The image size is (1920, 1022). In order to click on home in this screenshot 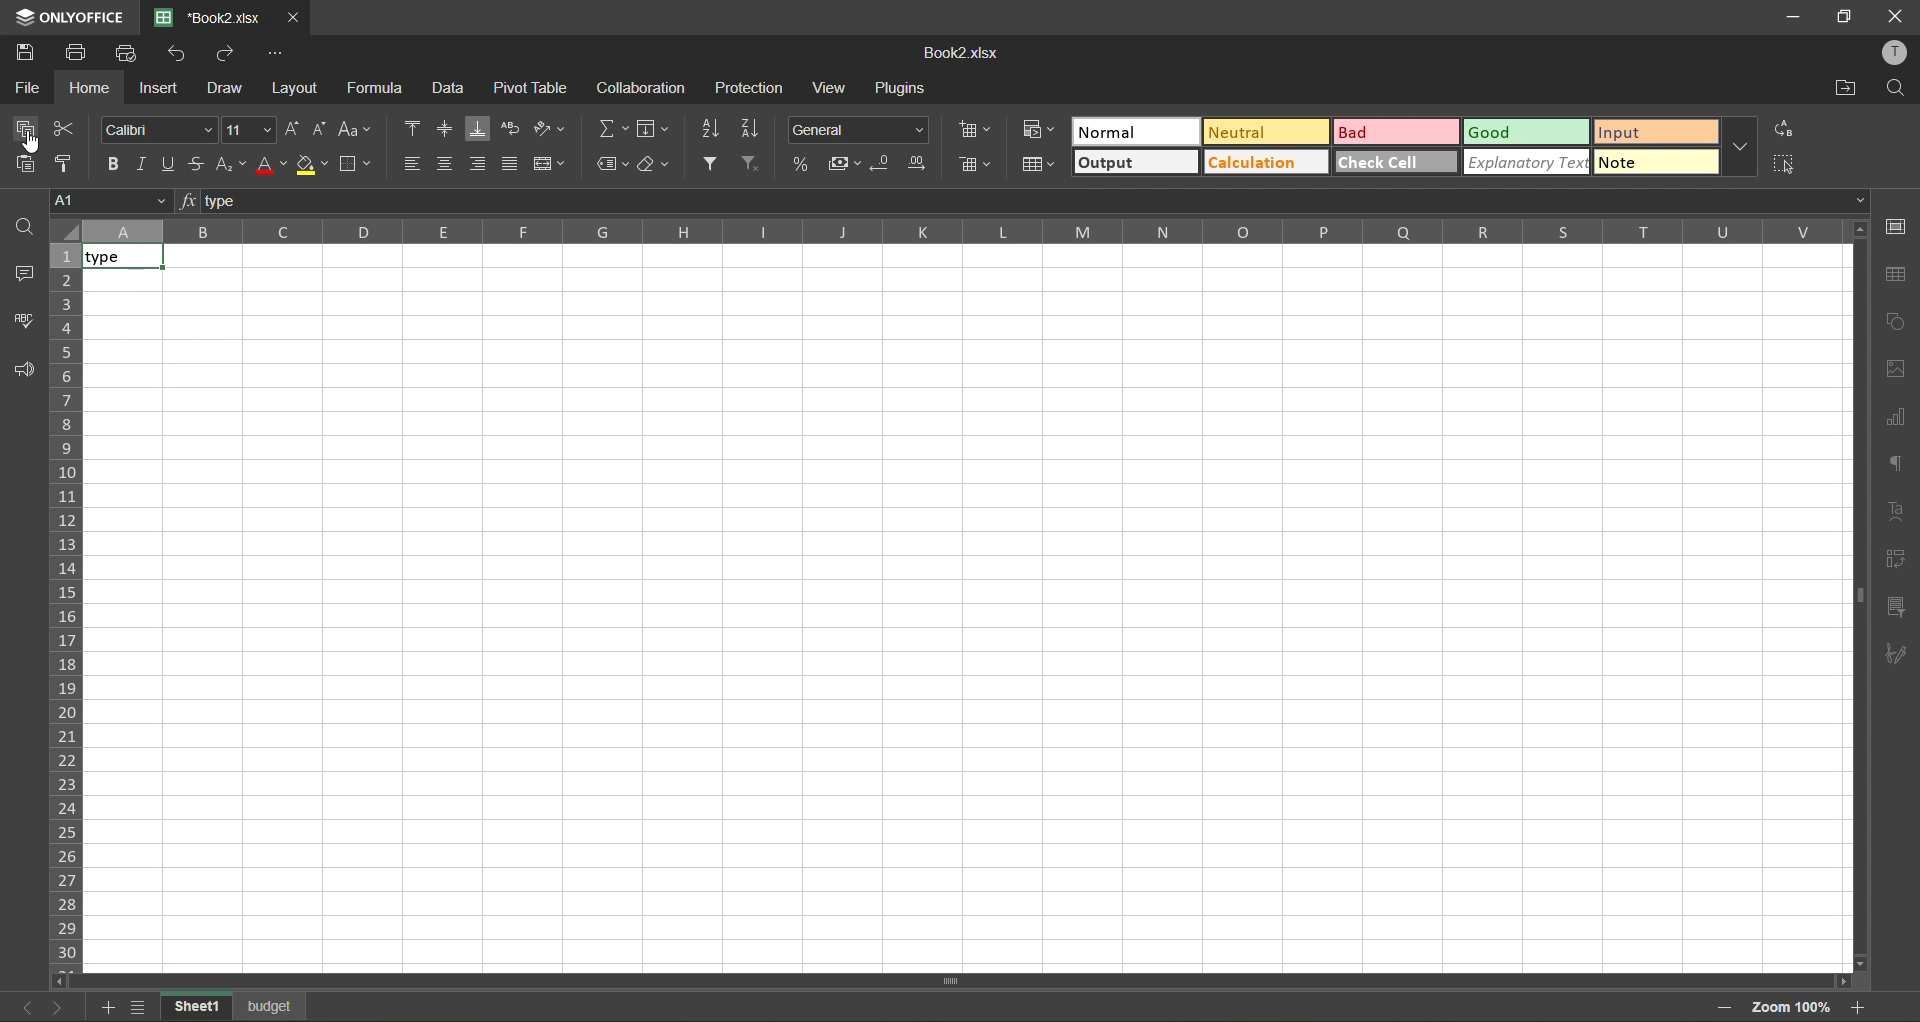, I will do `click(90, 88)`.